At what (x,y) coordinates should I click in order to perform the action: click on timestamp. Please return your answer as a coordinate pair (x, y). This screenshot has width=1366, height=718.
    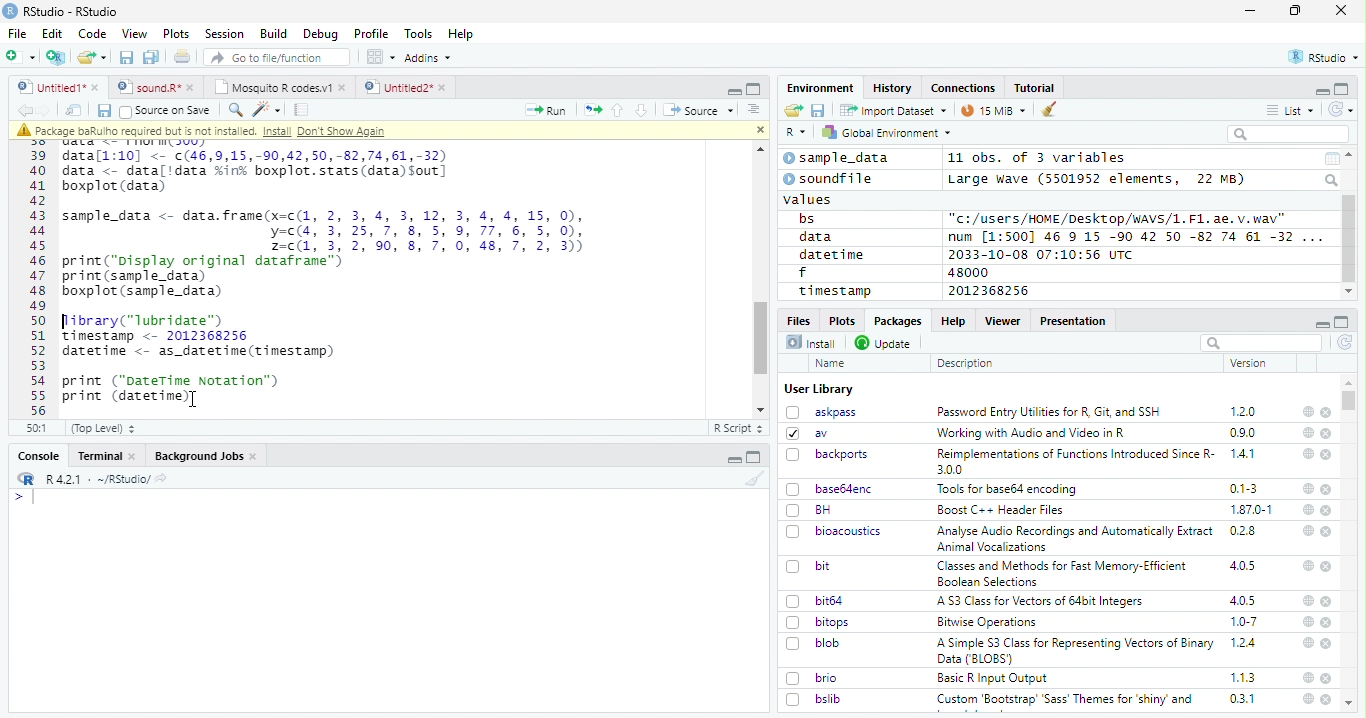
    Looking at the image, I should click on (834, 290).